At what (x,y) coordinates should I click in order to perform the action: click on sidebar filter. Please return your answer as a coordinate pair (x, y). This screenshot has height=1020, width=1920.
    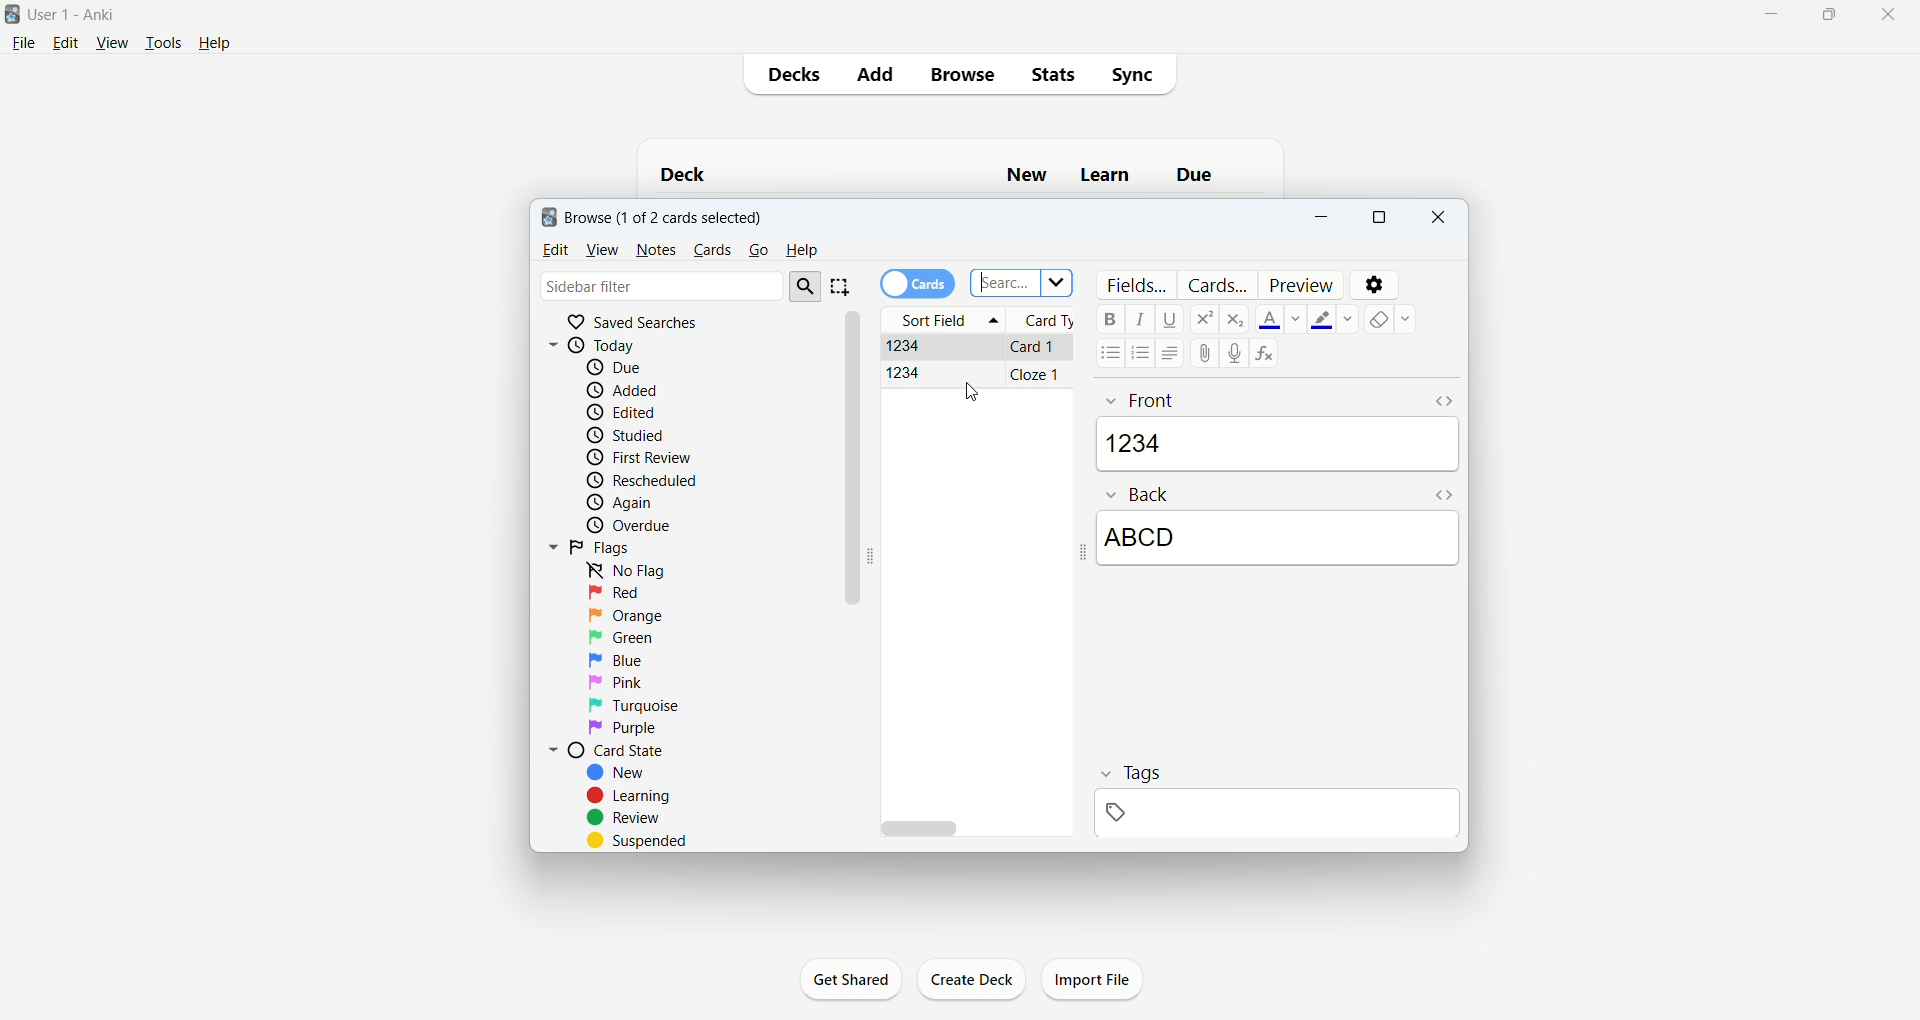
    Looking at the image, I should click on (658, 286).